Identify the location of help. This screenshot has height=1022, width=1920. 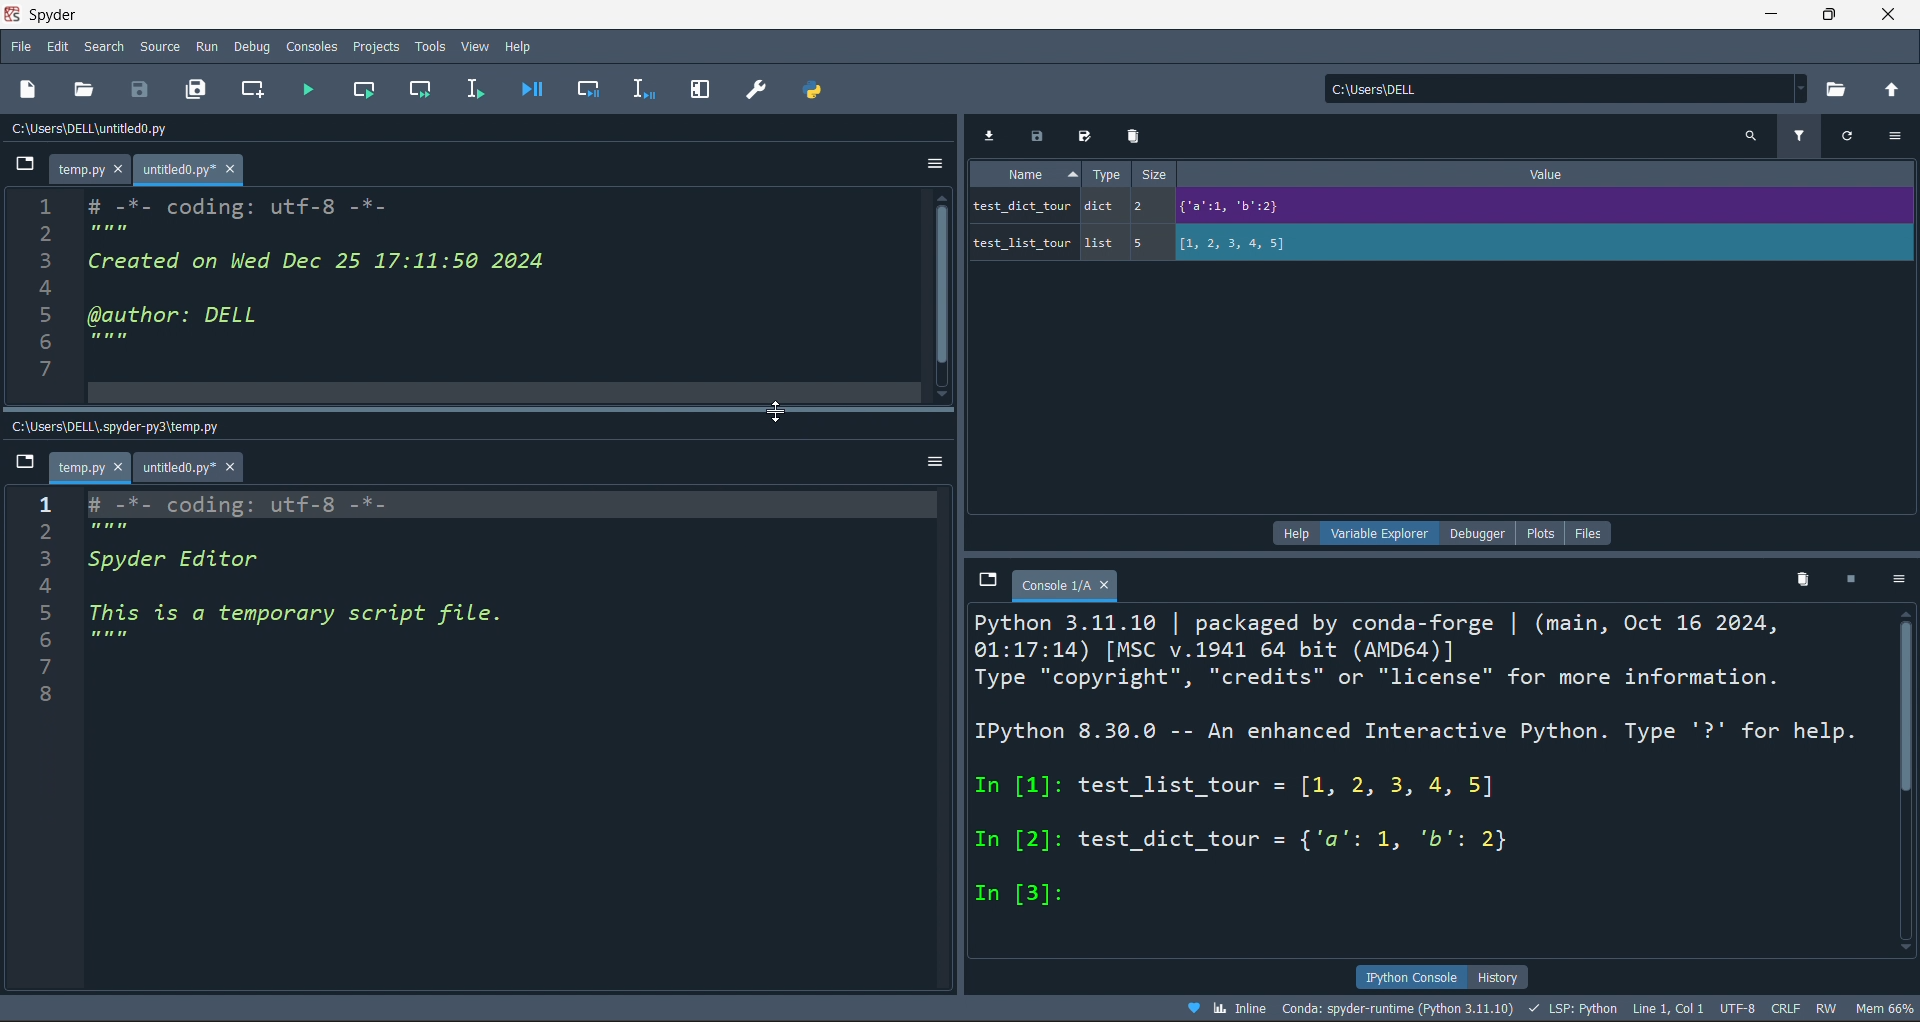
(1289, 534).